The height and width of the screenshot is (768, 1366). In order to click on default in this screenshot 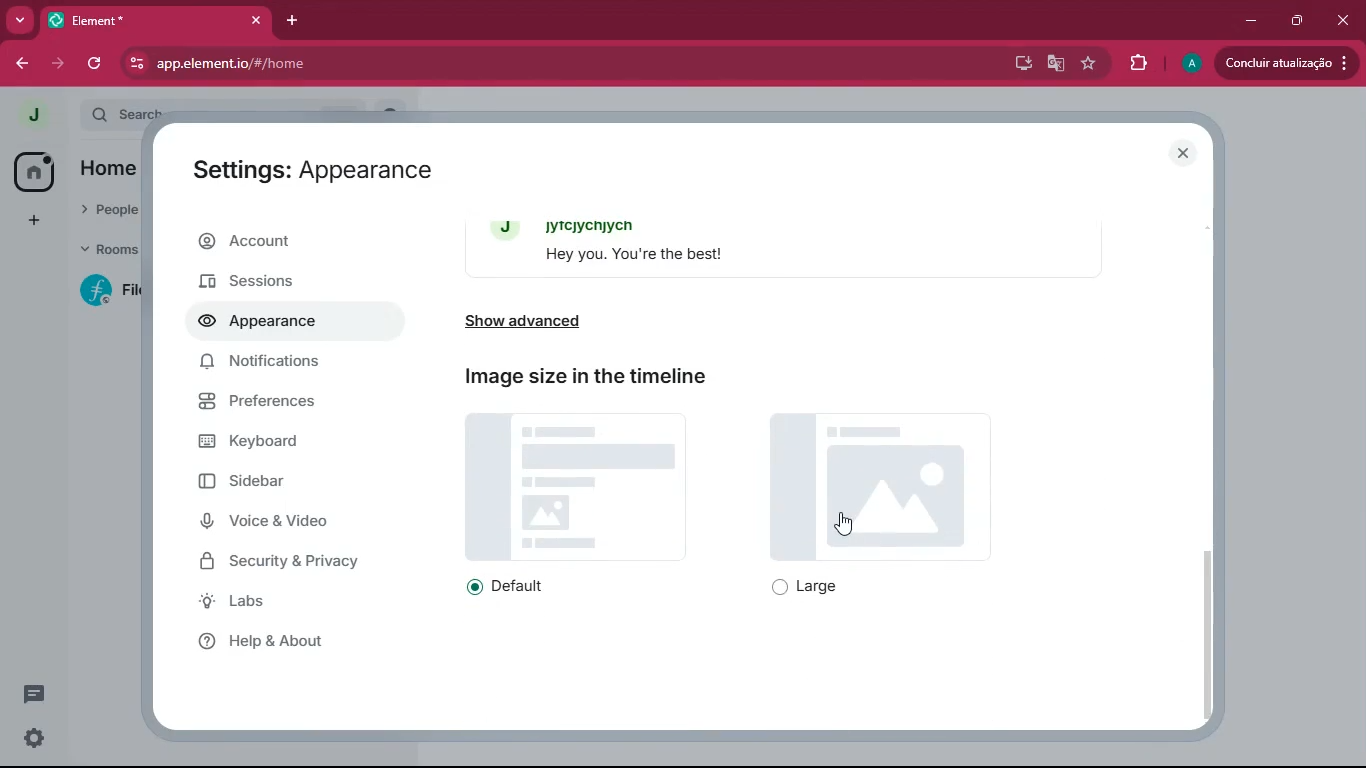, I will do `click(517, 587)`.